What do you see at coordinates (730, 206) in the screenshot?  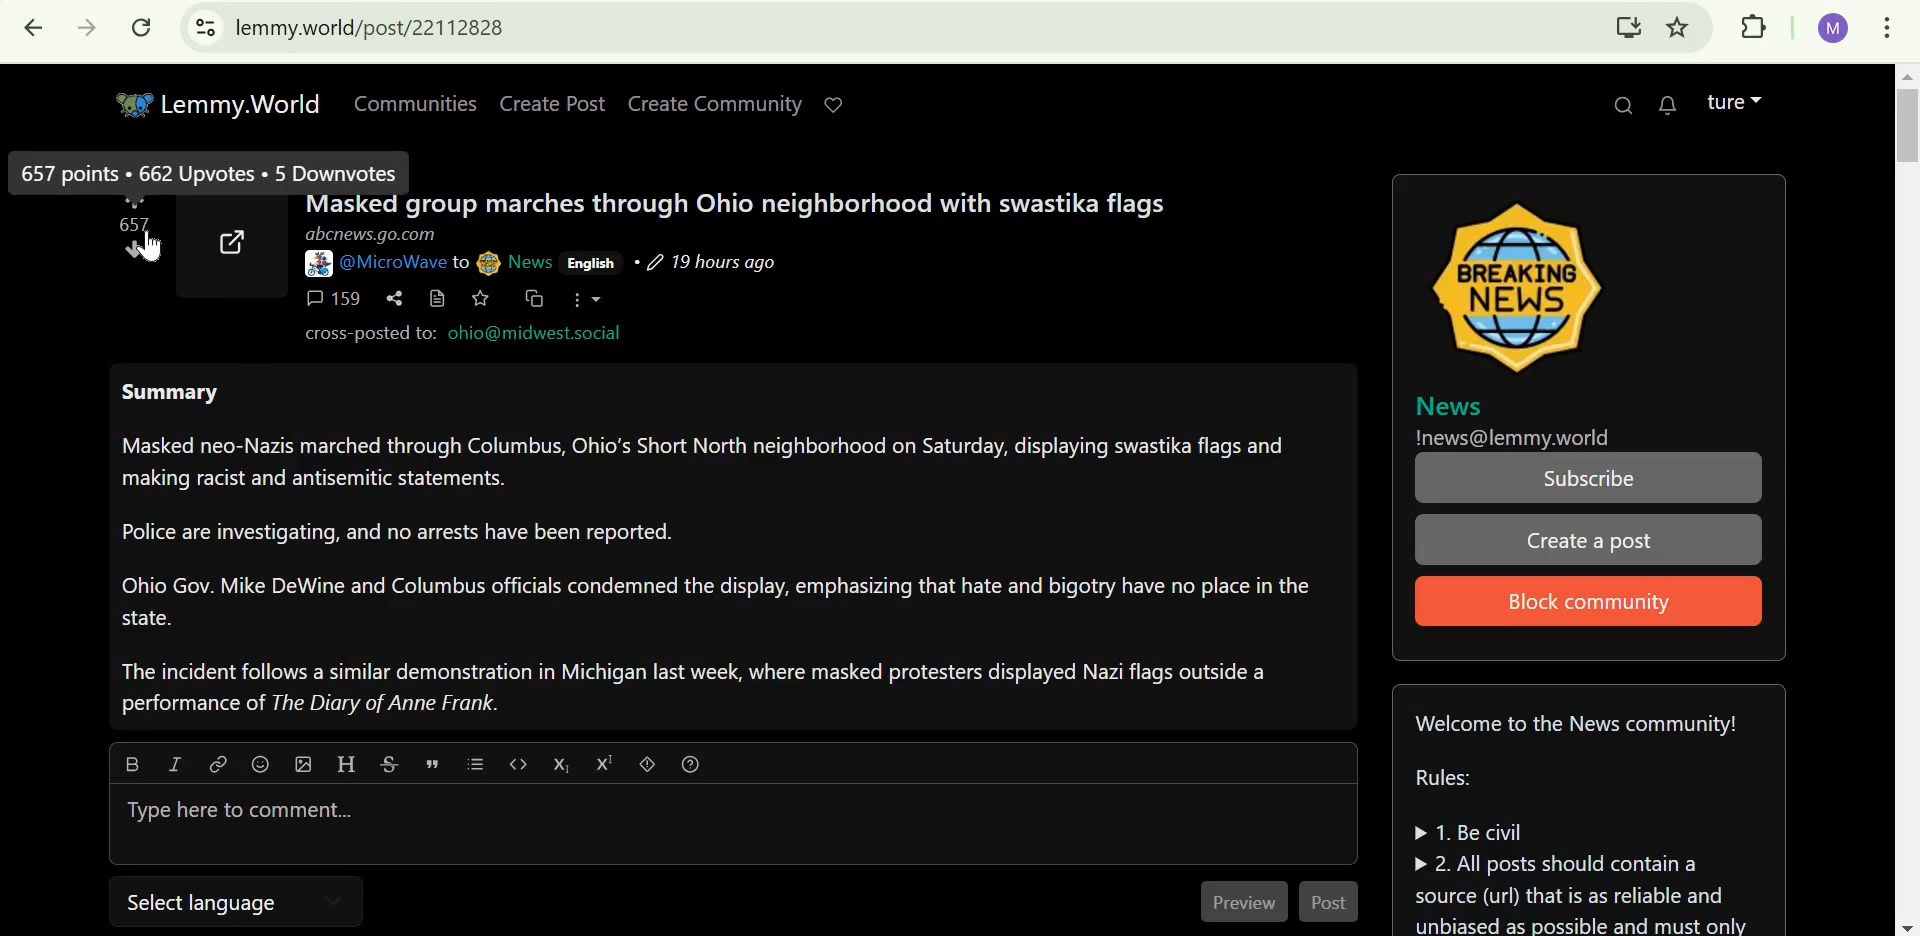 I see `Masked group marches through Ohio neighborhood with swastika flags` at bounding box center [730, 206].